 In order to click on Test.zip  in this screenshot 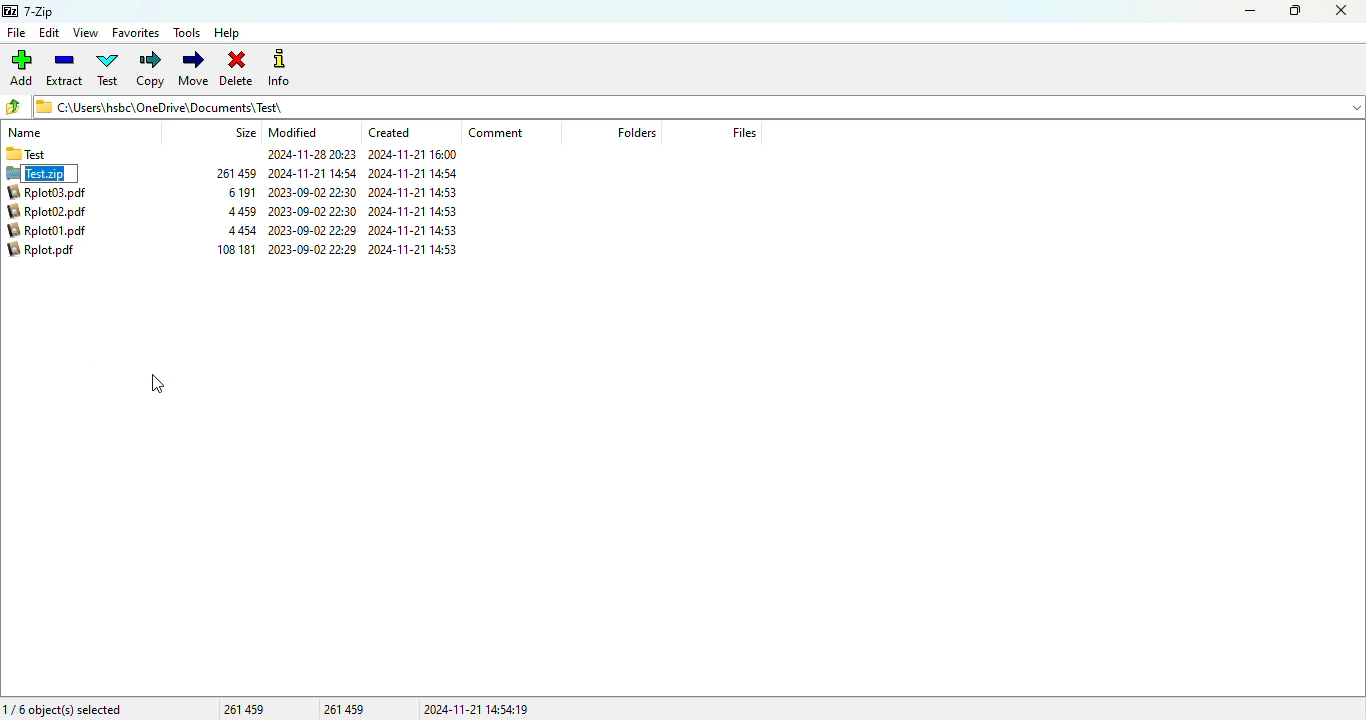, I will do `click(52, 173)`.